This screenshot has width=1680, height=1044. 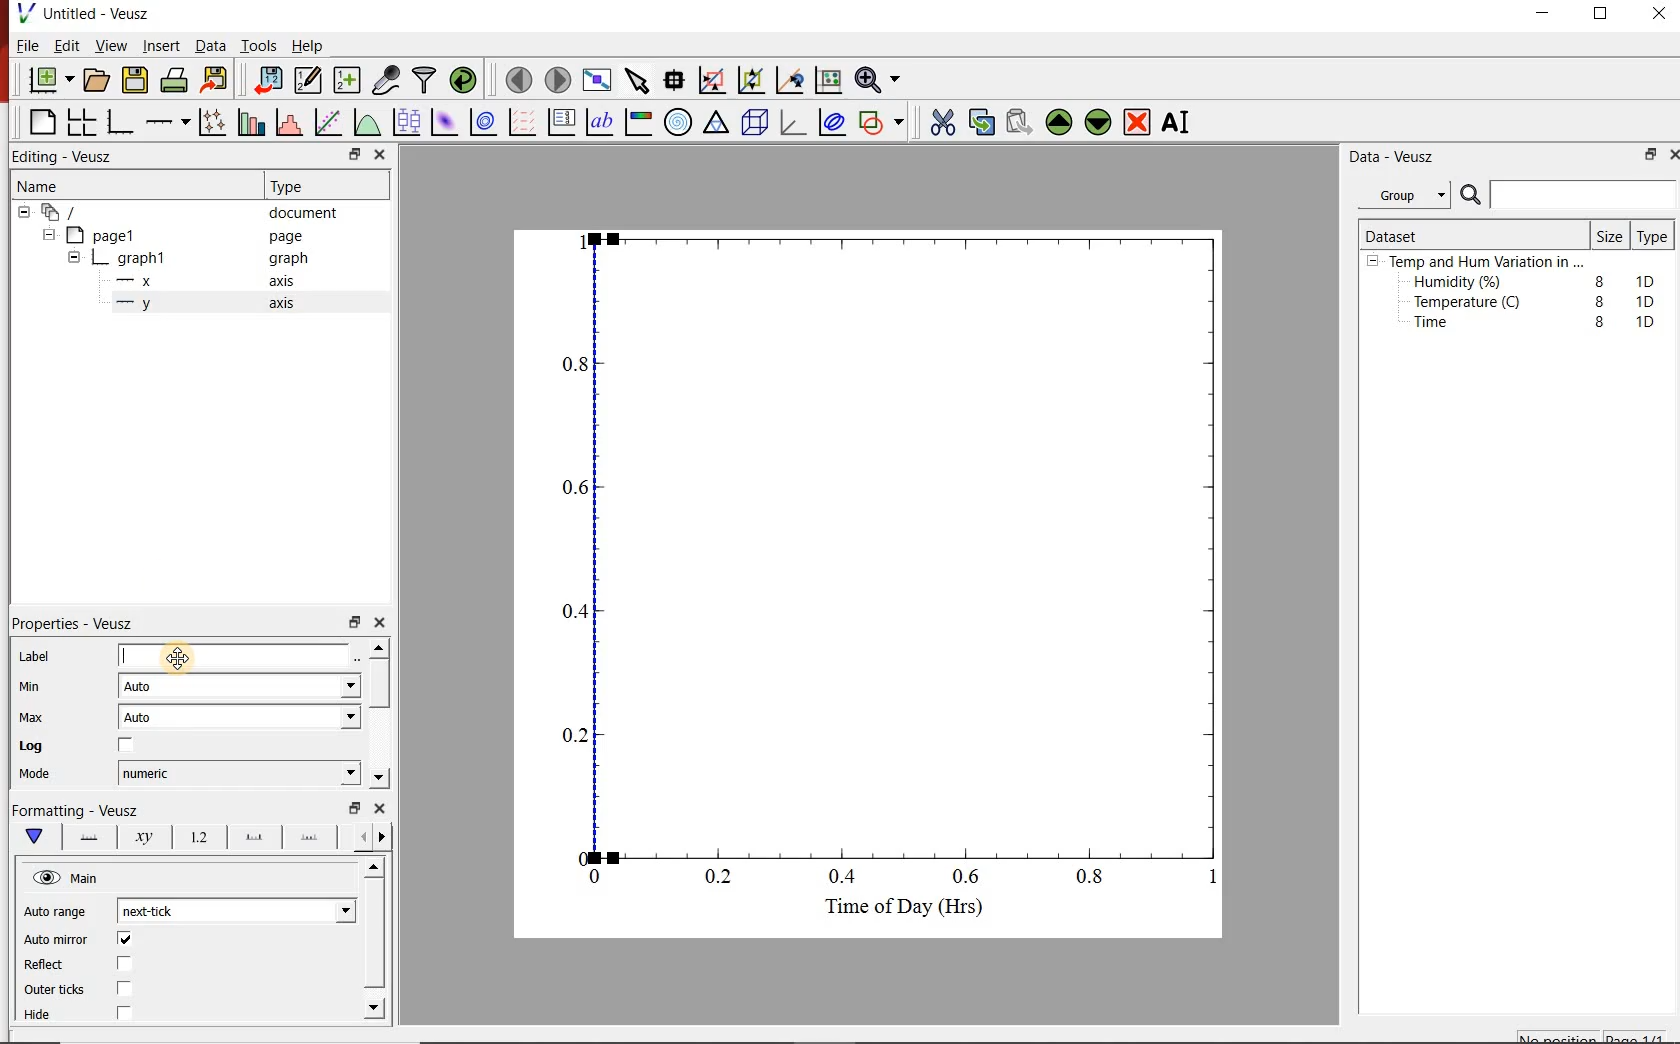 I want to click on close, so click(x=381, y=154).